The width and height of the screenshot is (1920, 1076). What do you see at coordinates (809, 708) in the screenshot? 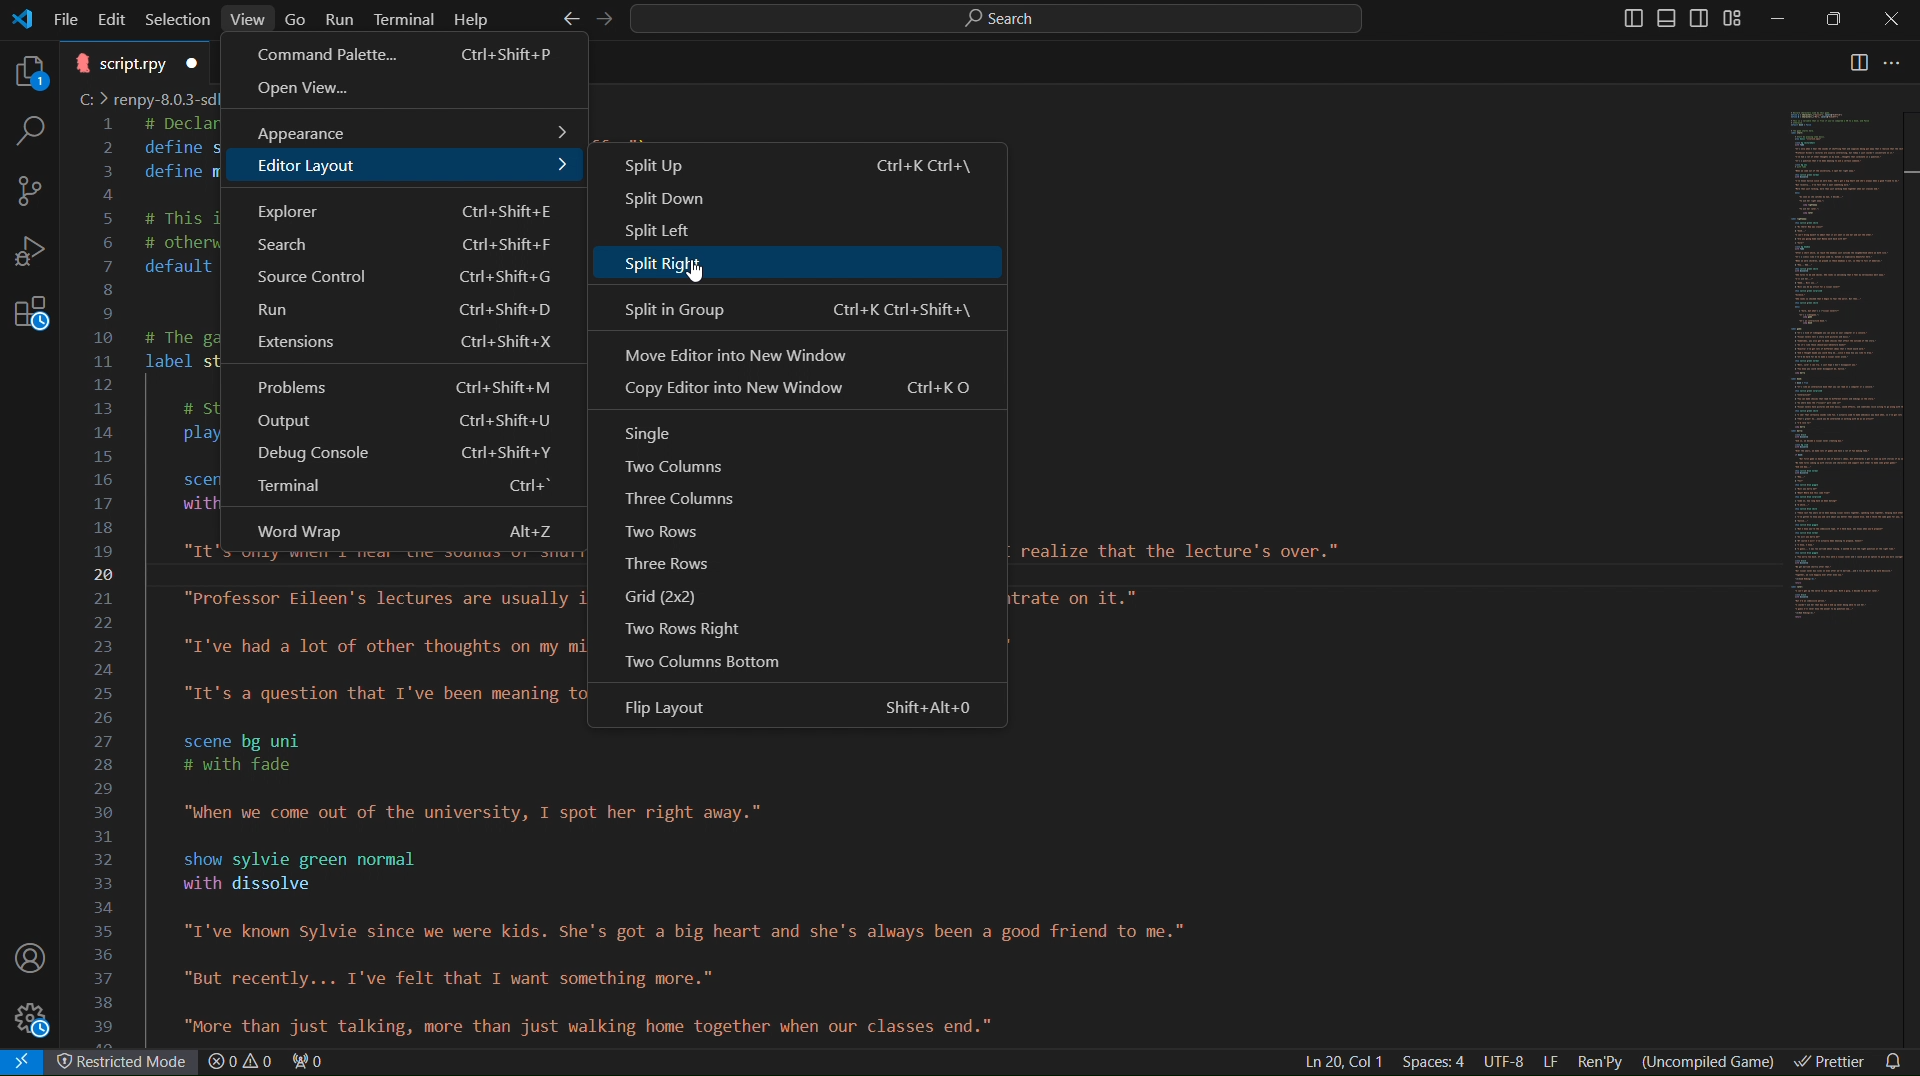
I see `Flip Layout   shift+alt+0` at bounding box center [809, 708].